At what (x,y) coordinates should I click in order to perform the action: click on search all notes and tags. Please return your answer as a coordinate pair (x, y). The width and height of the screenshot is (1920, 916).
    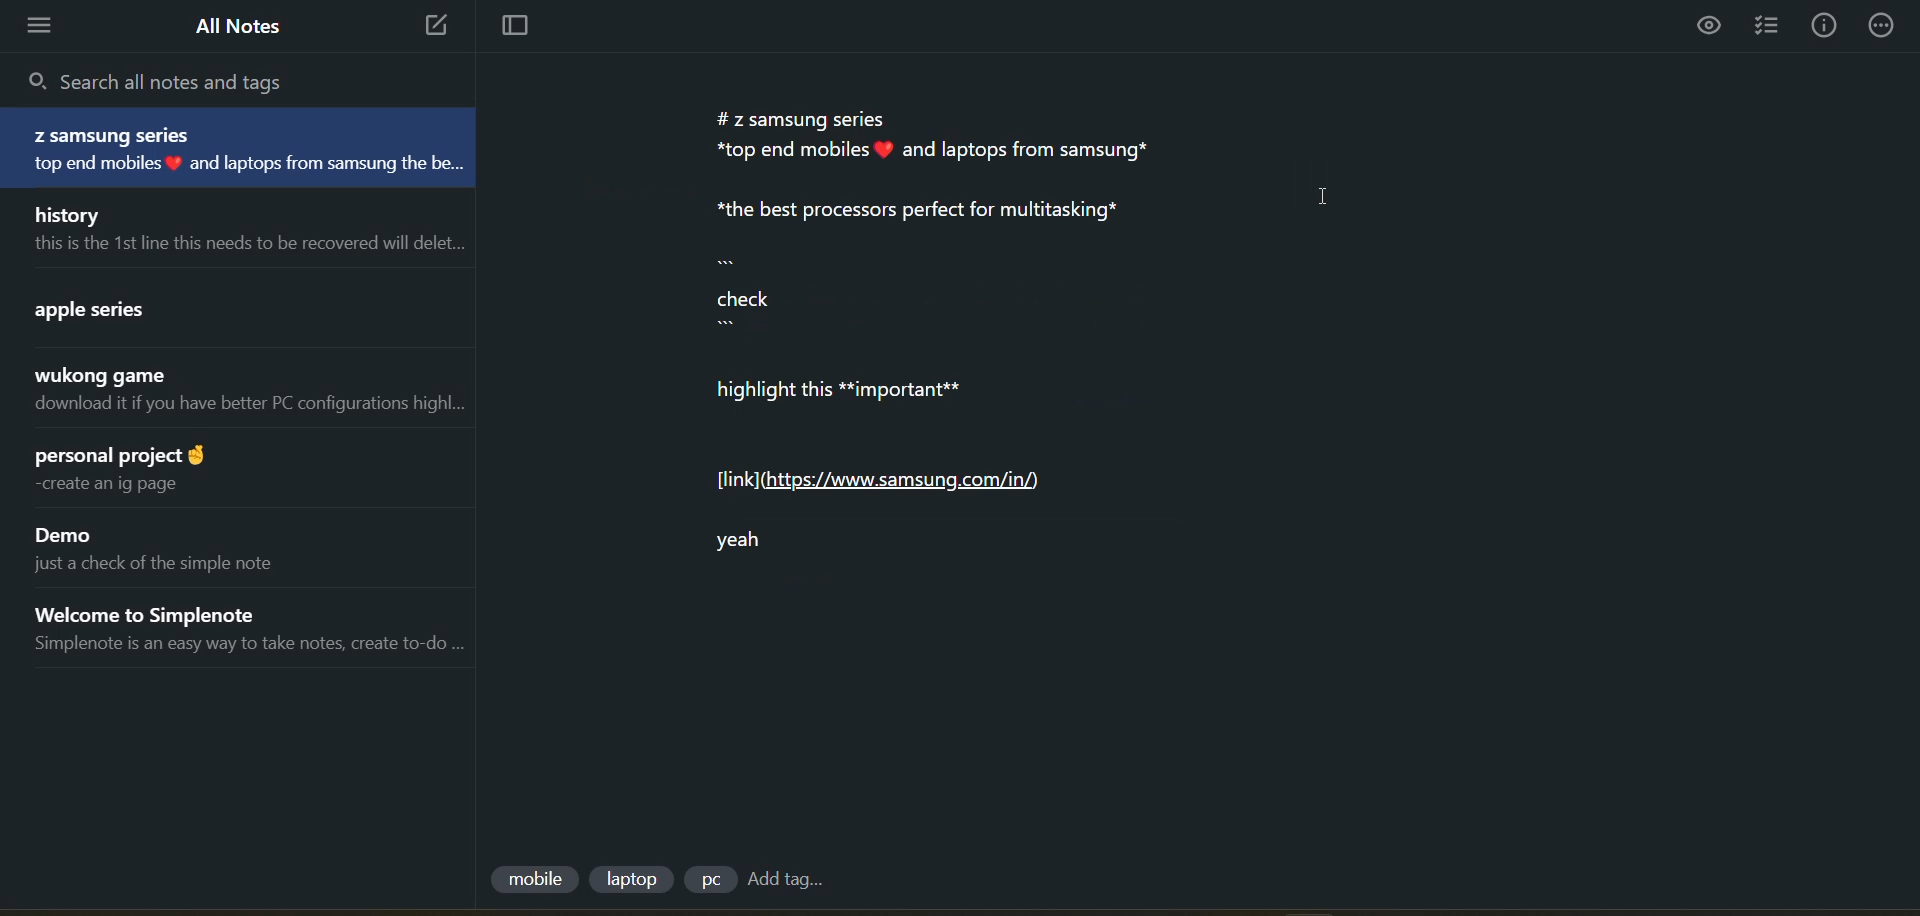
    Looking at the image, I should click on (170, 80).